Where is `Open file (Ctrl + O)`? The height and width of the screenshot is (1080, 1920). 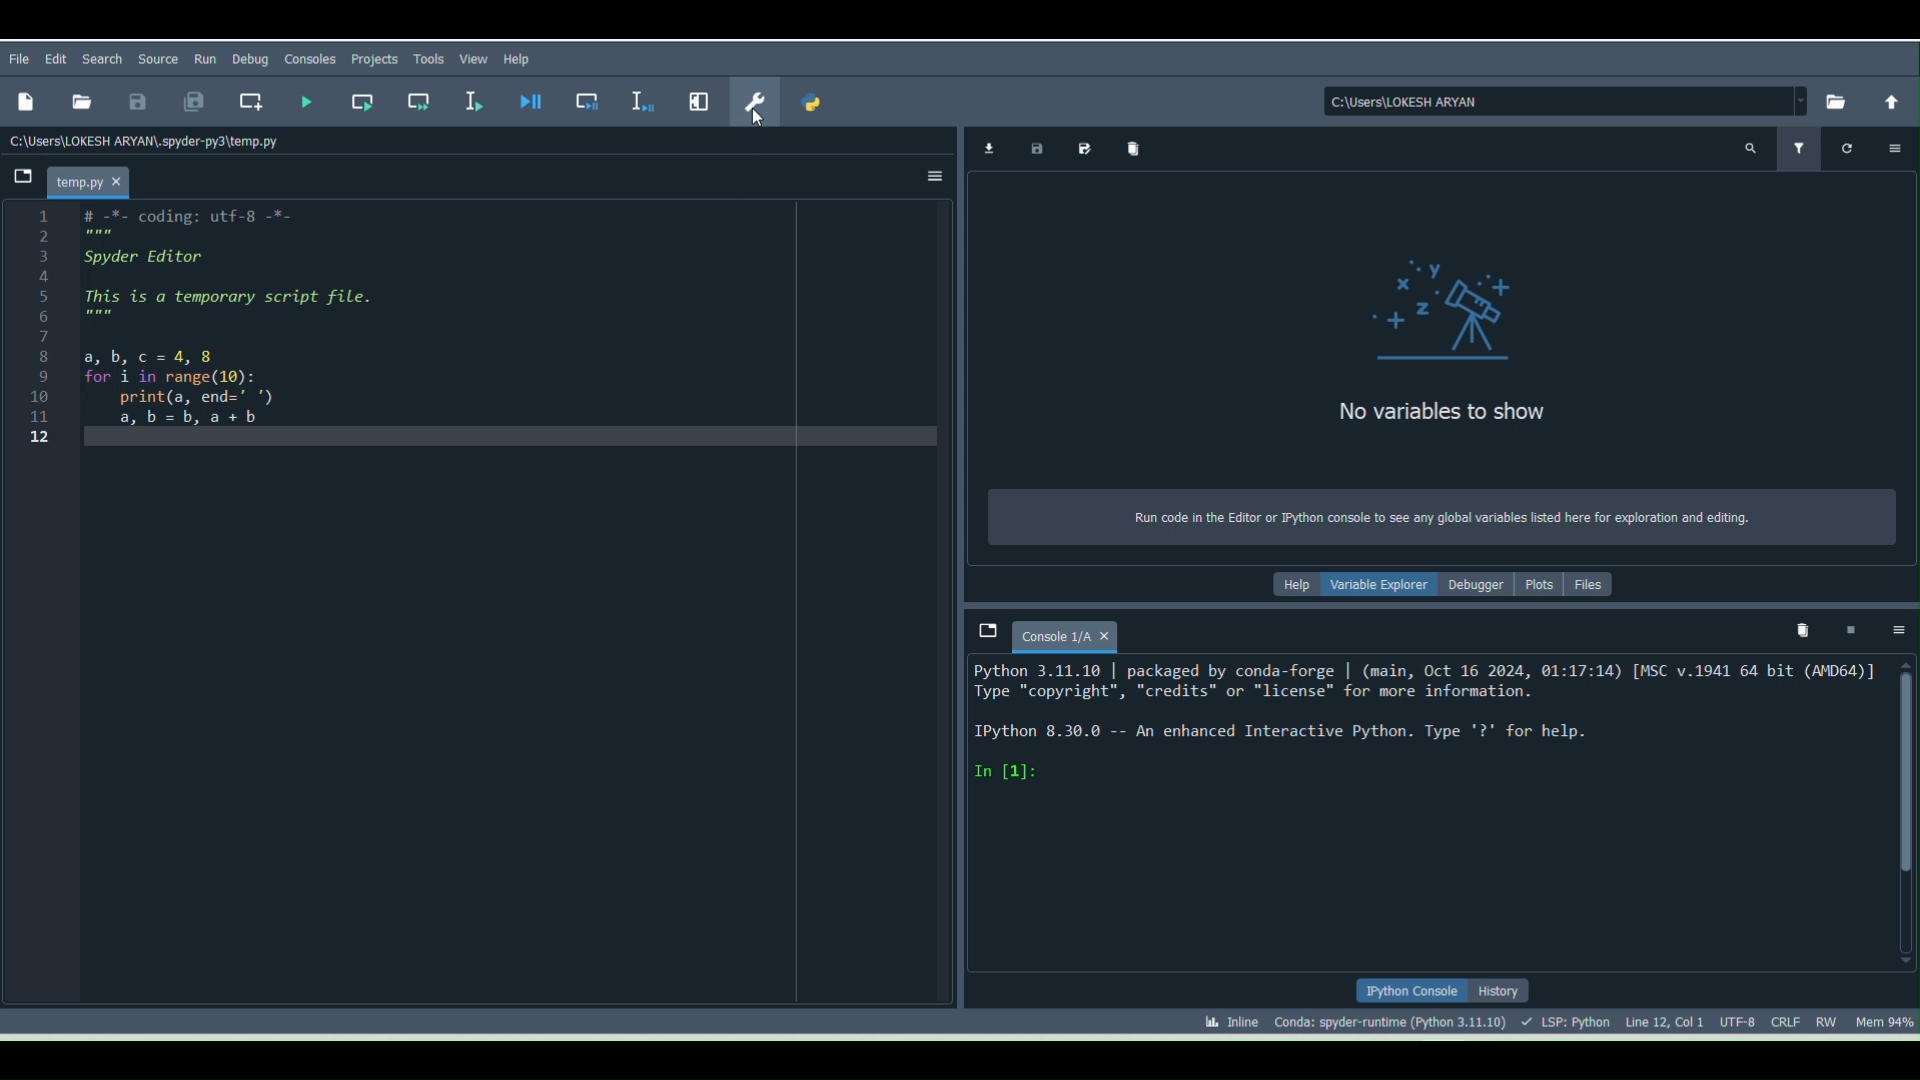 Open file (Ctrl + O) is located at coordinates (78, 99).